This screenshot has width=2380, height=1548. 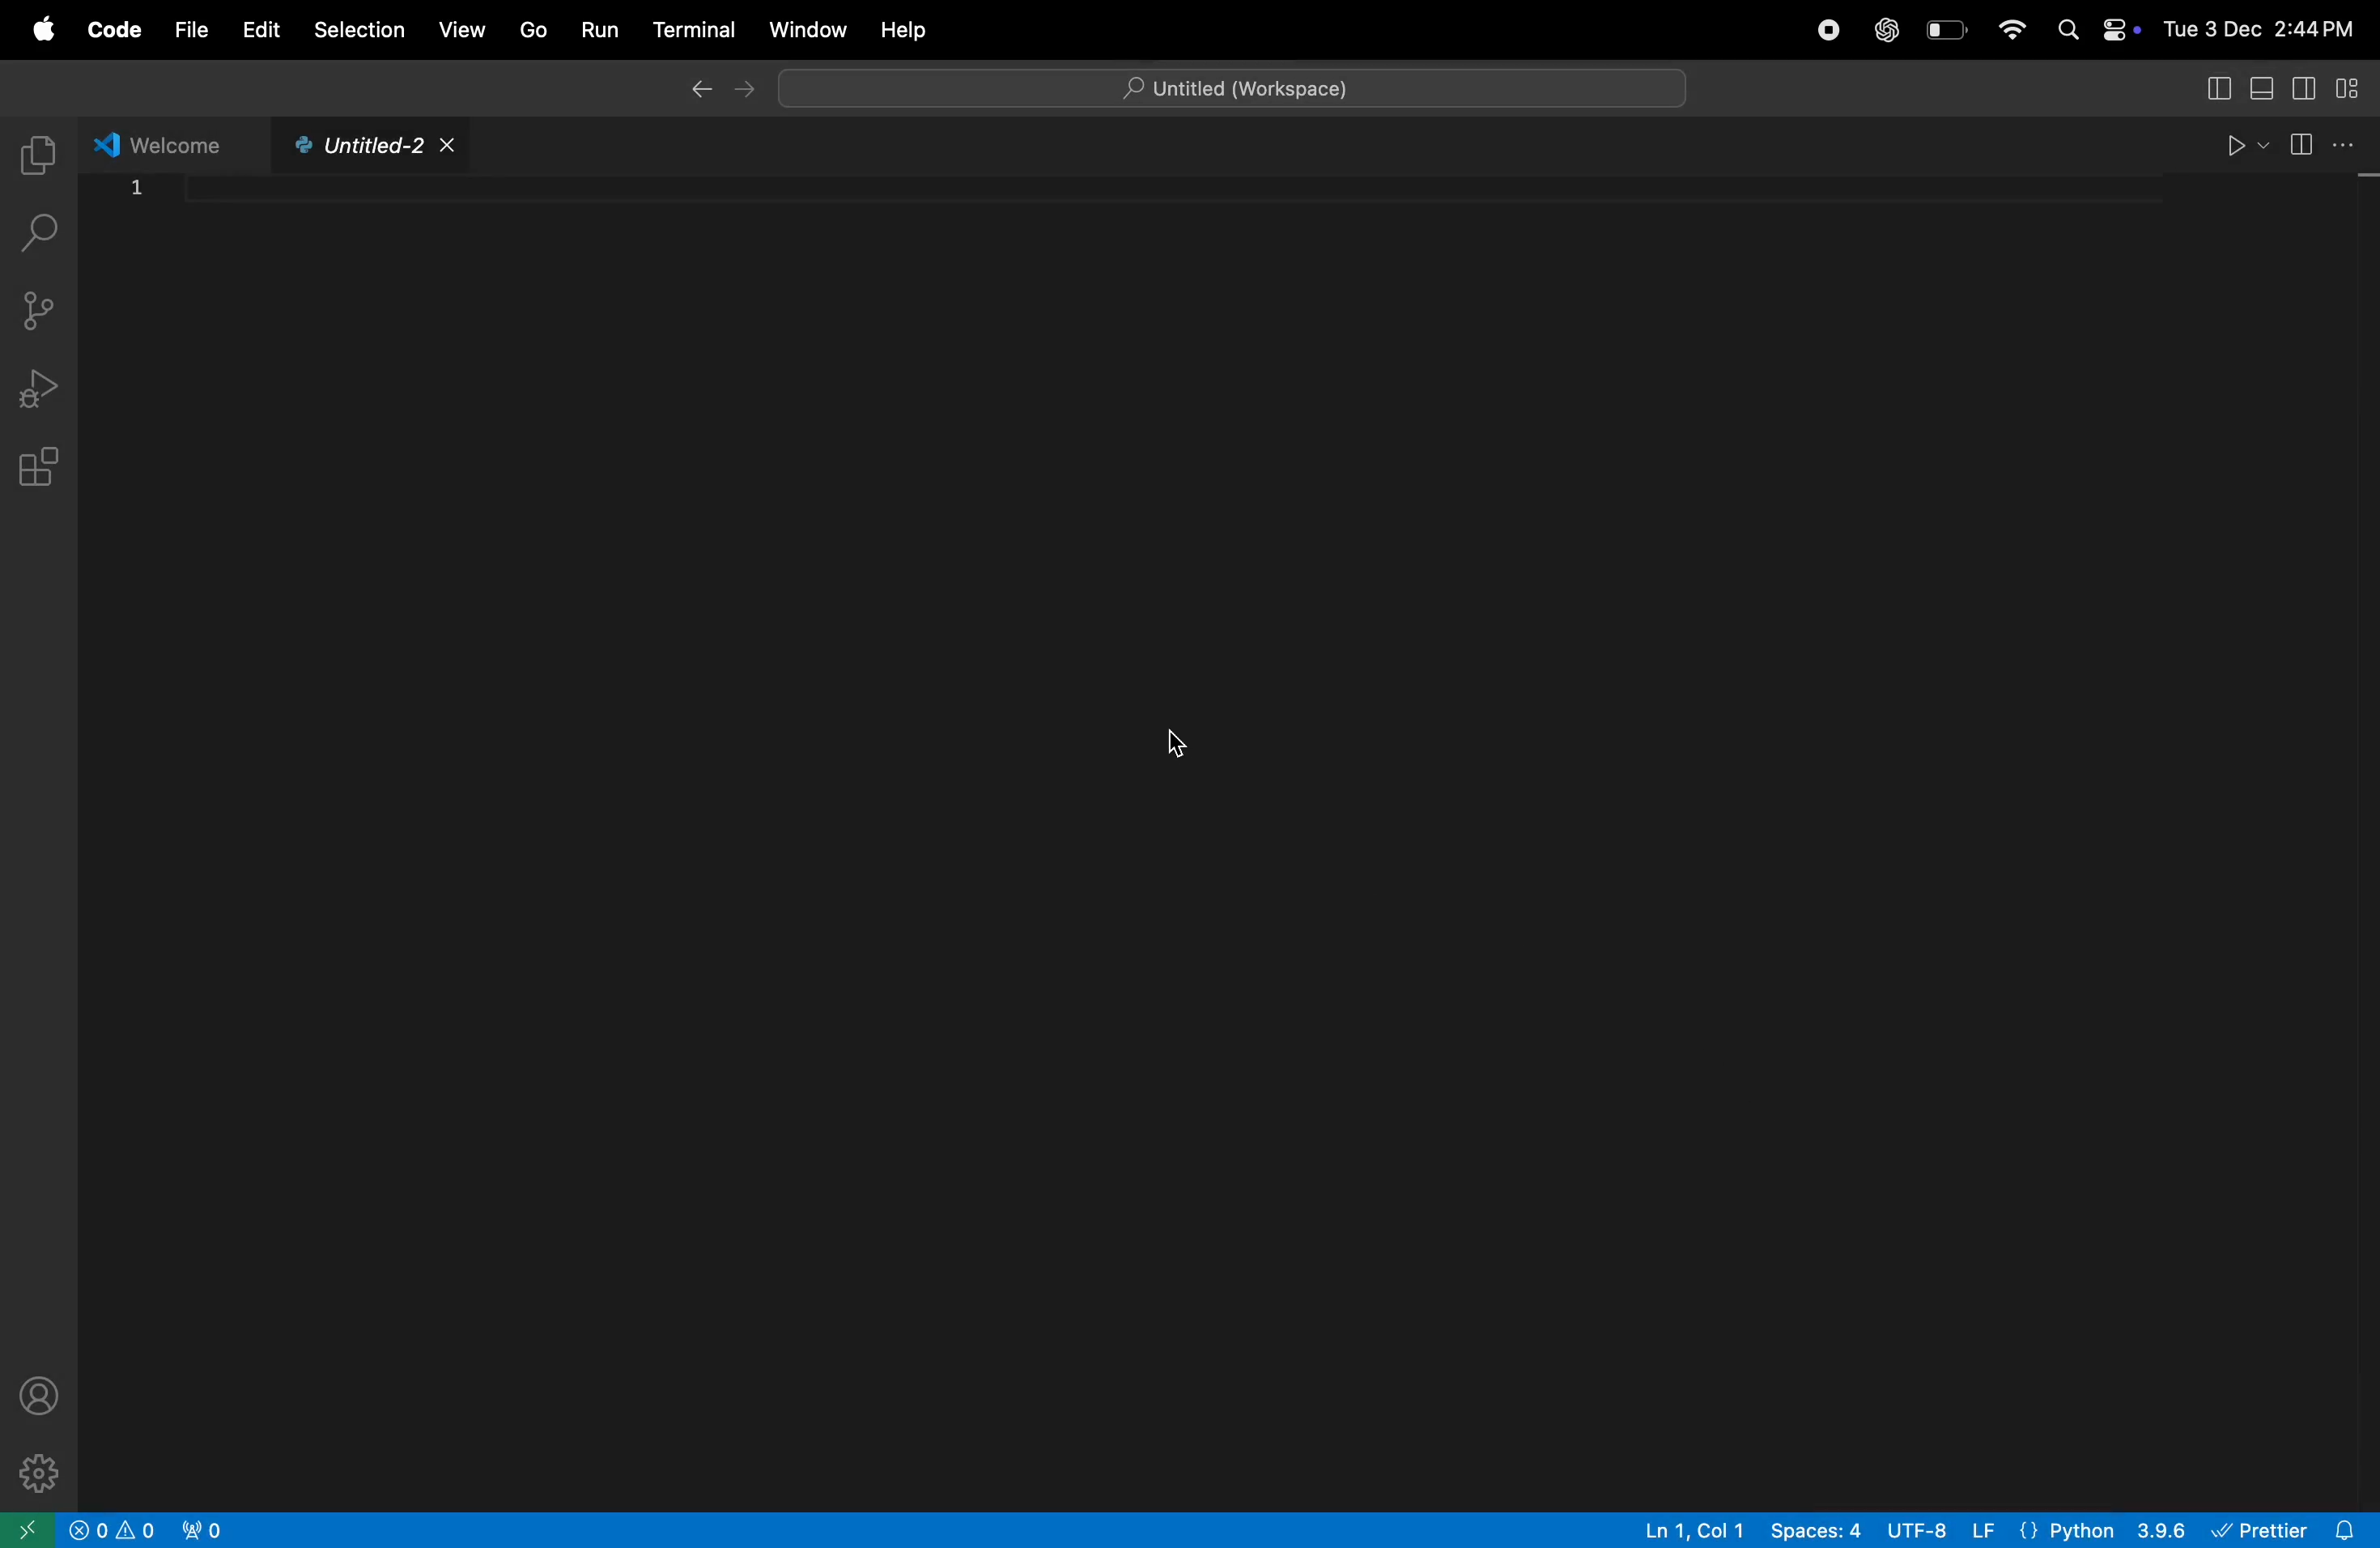 What do you see at coordinates (2265, 87) in the screenshot?
I see `toggle panel` at bounding box center [2265, 87].